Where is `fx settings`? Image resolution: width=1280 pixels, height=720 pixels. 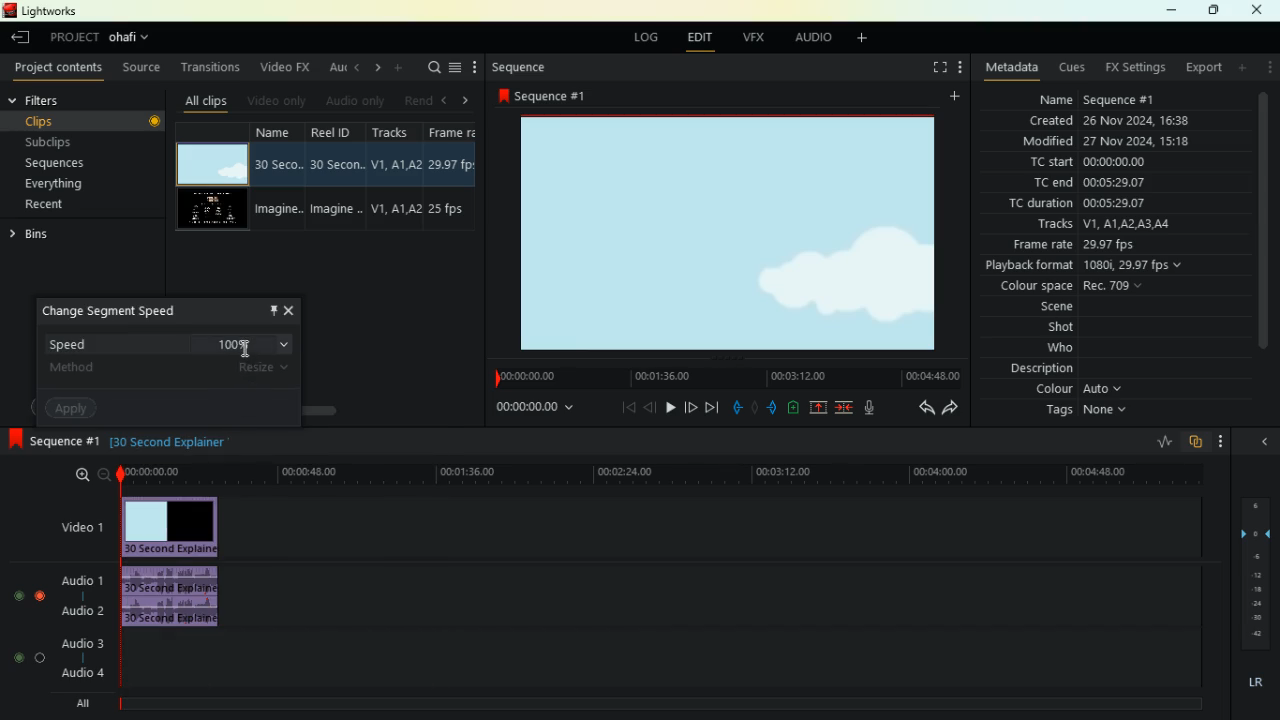
fx settings is located at coordinates (1134, 68).